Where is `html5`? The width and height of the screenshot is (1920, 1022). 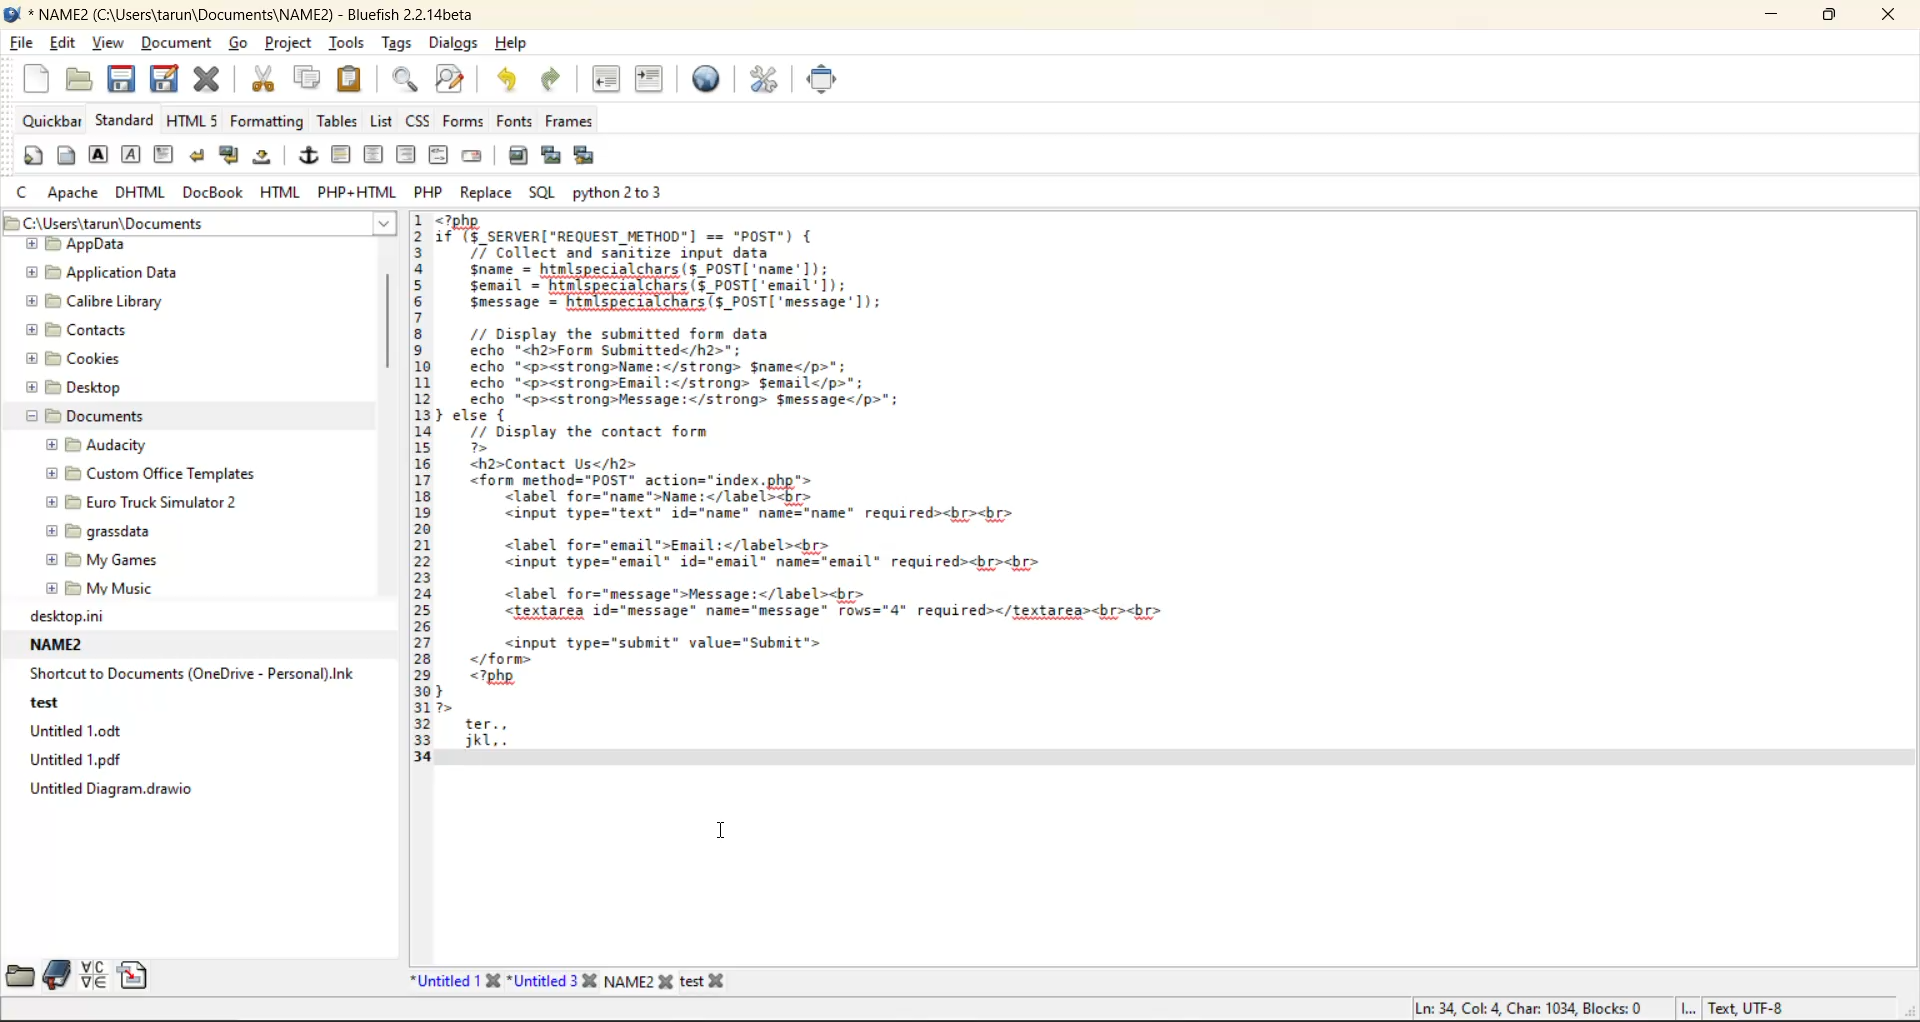 html5 is located at coordinates (192, 121).